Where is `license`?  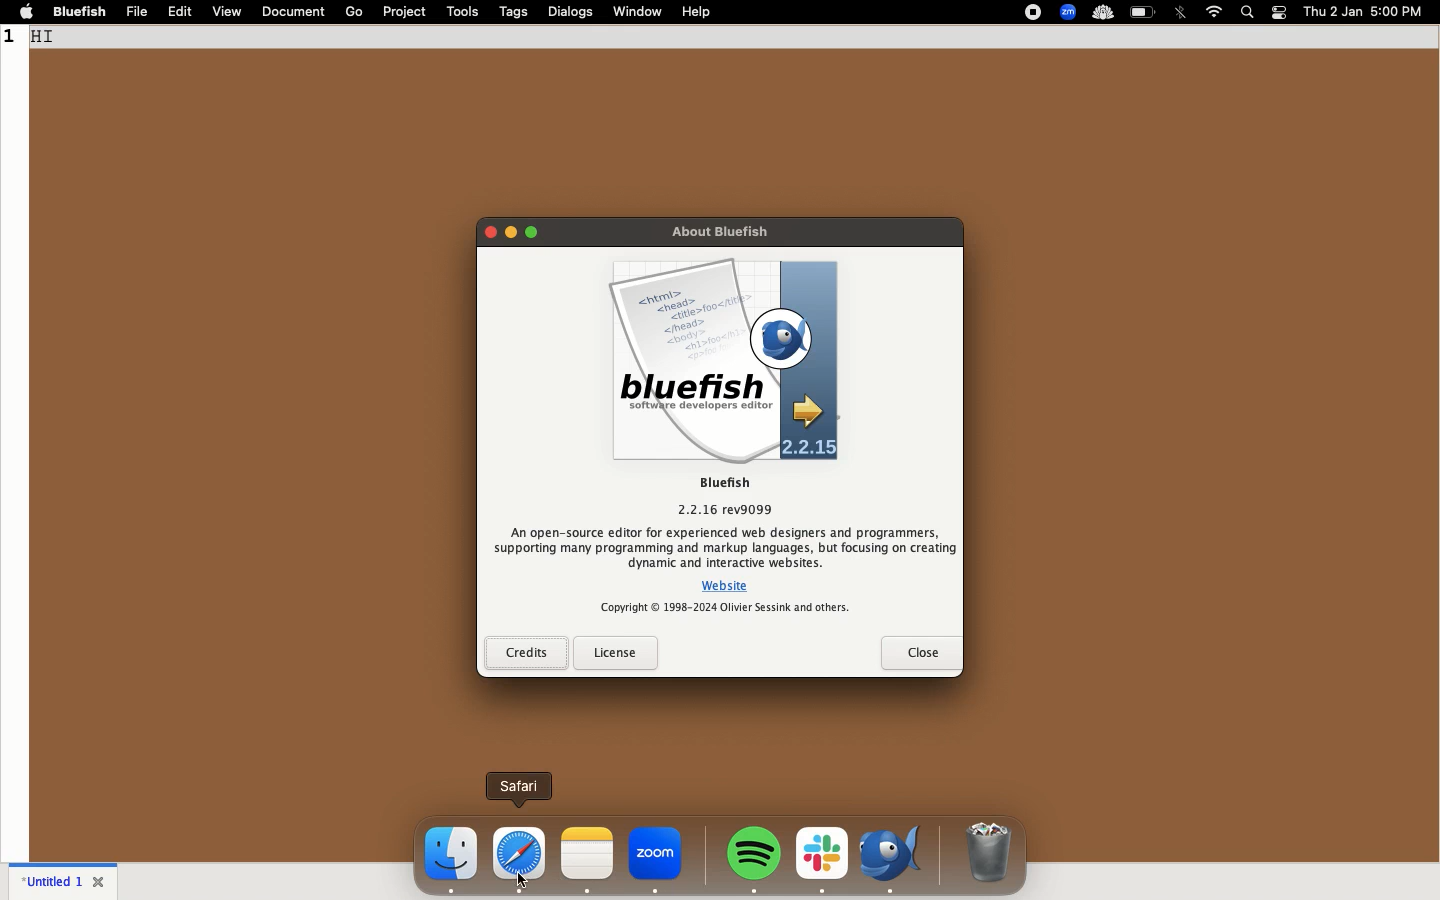 license is located at coordinates (616, 653).